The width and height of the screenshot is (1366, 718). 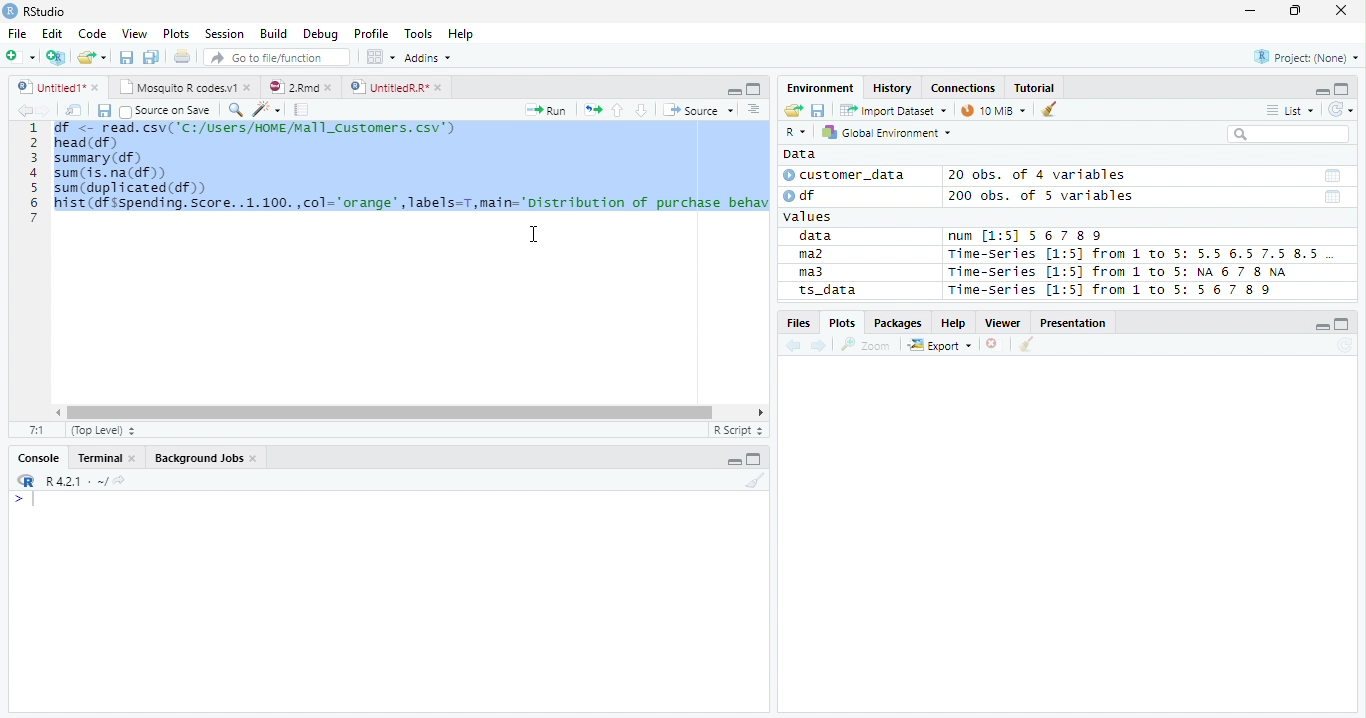 What do you see at coordinates (37, 430) in the screenshot?
I see `1:1` at bounding box center [37, 430].